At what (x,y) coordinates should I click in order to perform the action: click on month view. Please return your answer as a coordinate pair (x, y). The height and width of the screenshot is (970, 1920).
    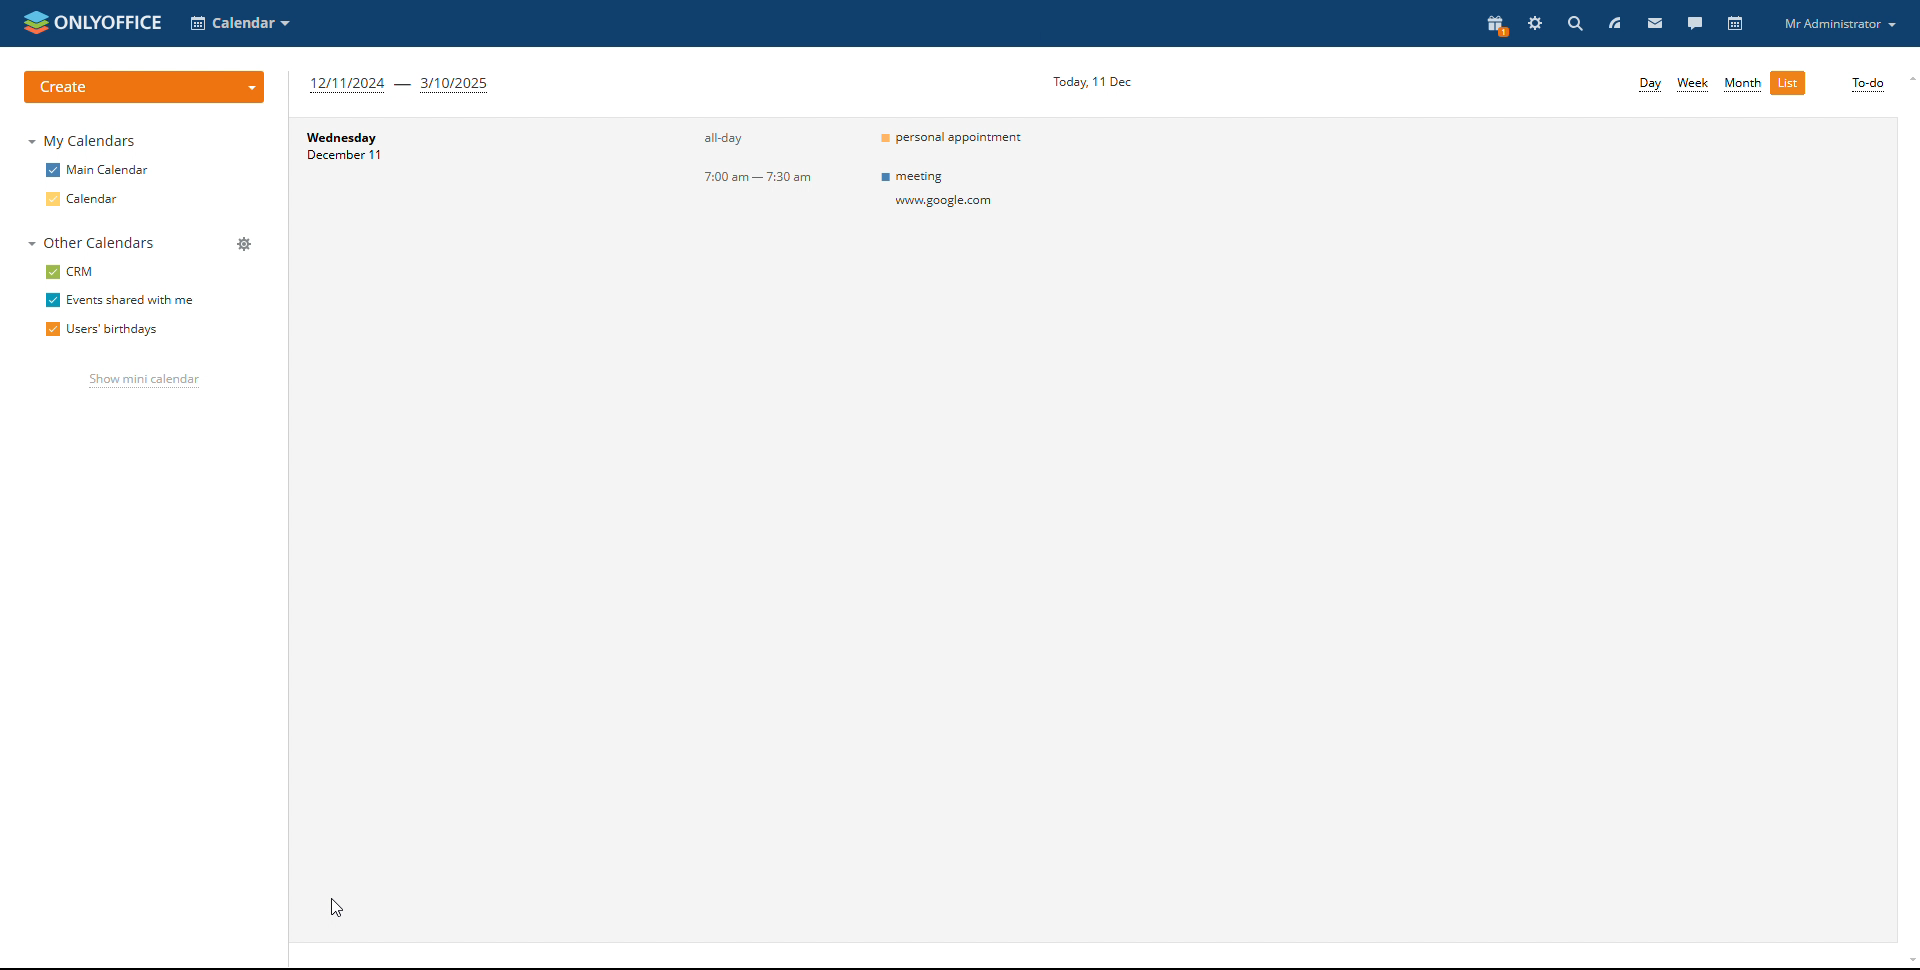
    Looking at the image, I should click on (1743, 85).